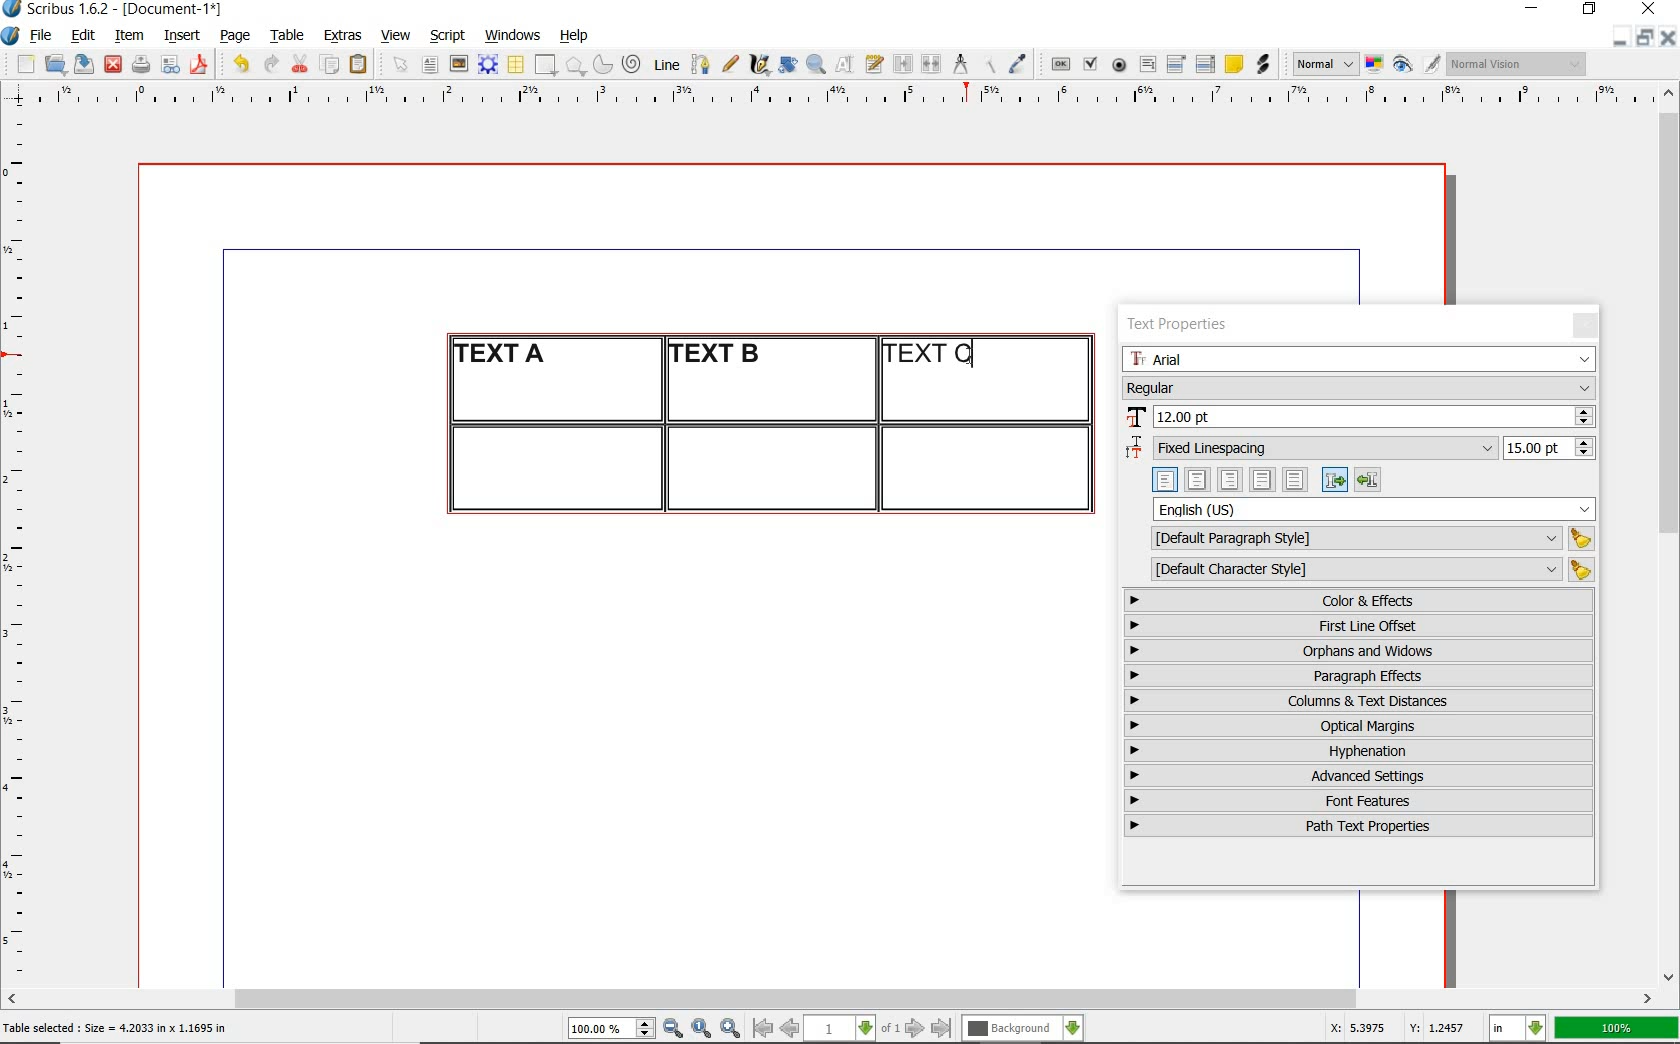 This screenshot has height=1044, width=1680. I want to click on copy item properties, so click(988, 64).